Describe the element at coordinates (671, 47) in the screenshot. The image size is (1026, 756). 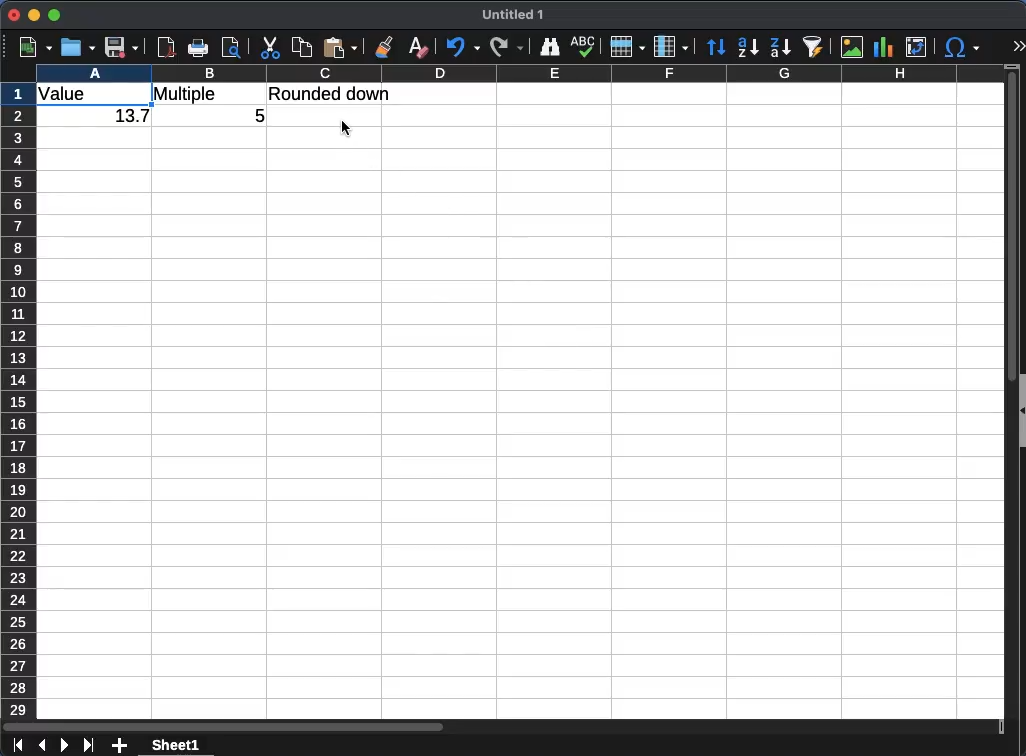
I see `columns` at that location.